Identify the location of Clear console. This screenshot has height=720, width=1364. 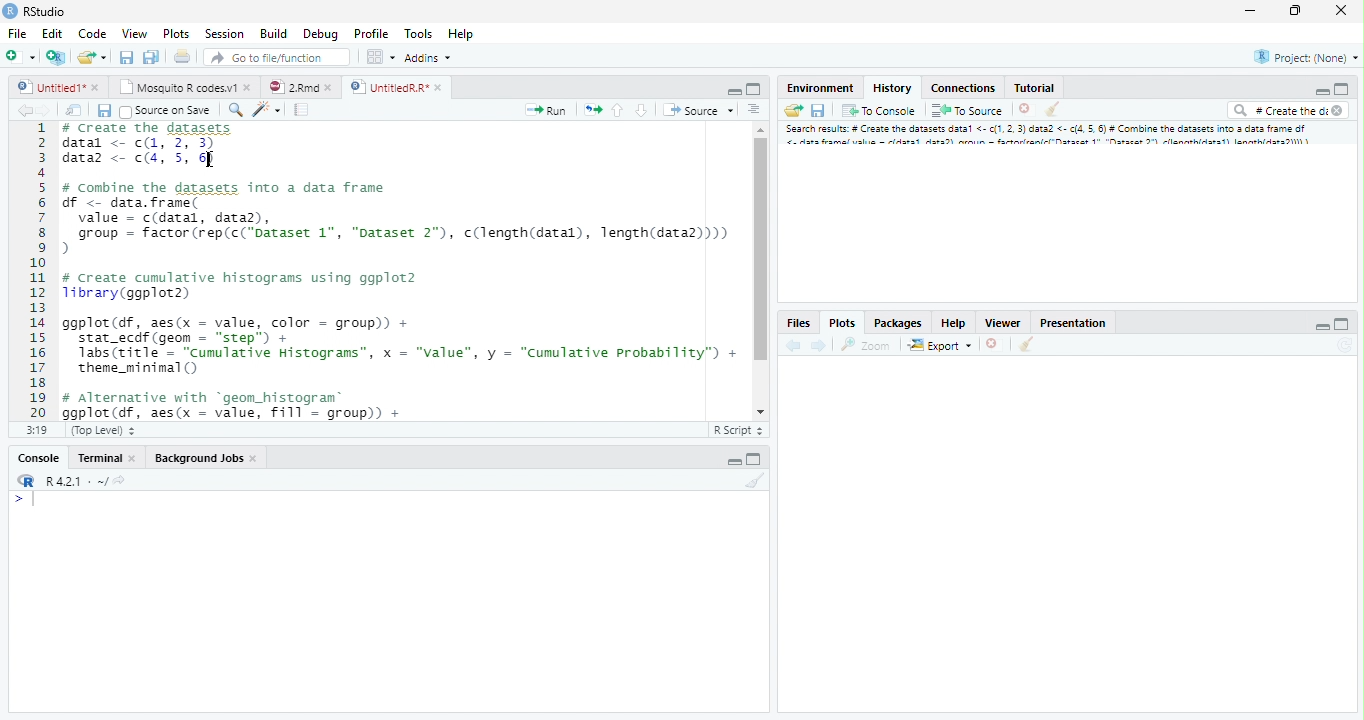
(1029, 346).